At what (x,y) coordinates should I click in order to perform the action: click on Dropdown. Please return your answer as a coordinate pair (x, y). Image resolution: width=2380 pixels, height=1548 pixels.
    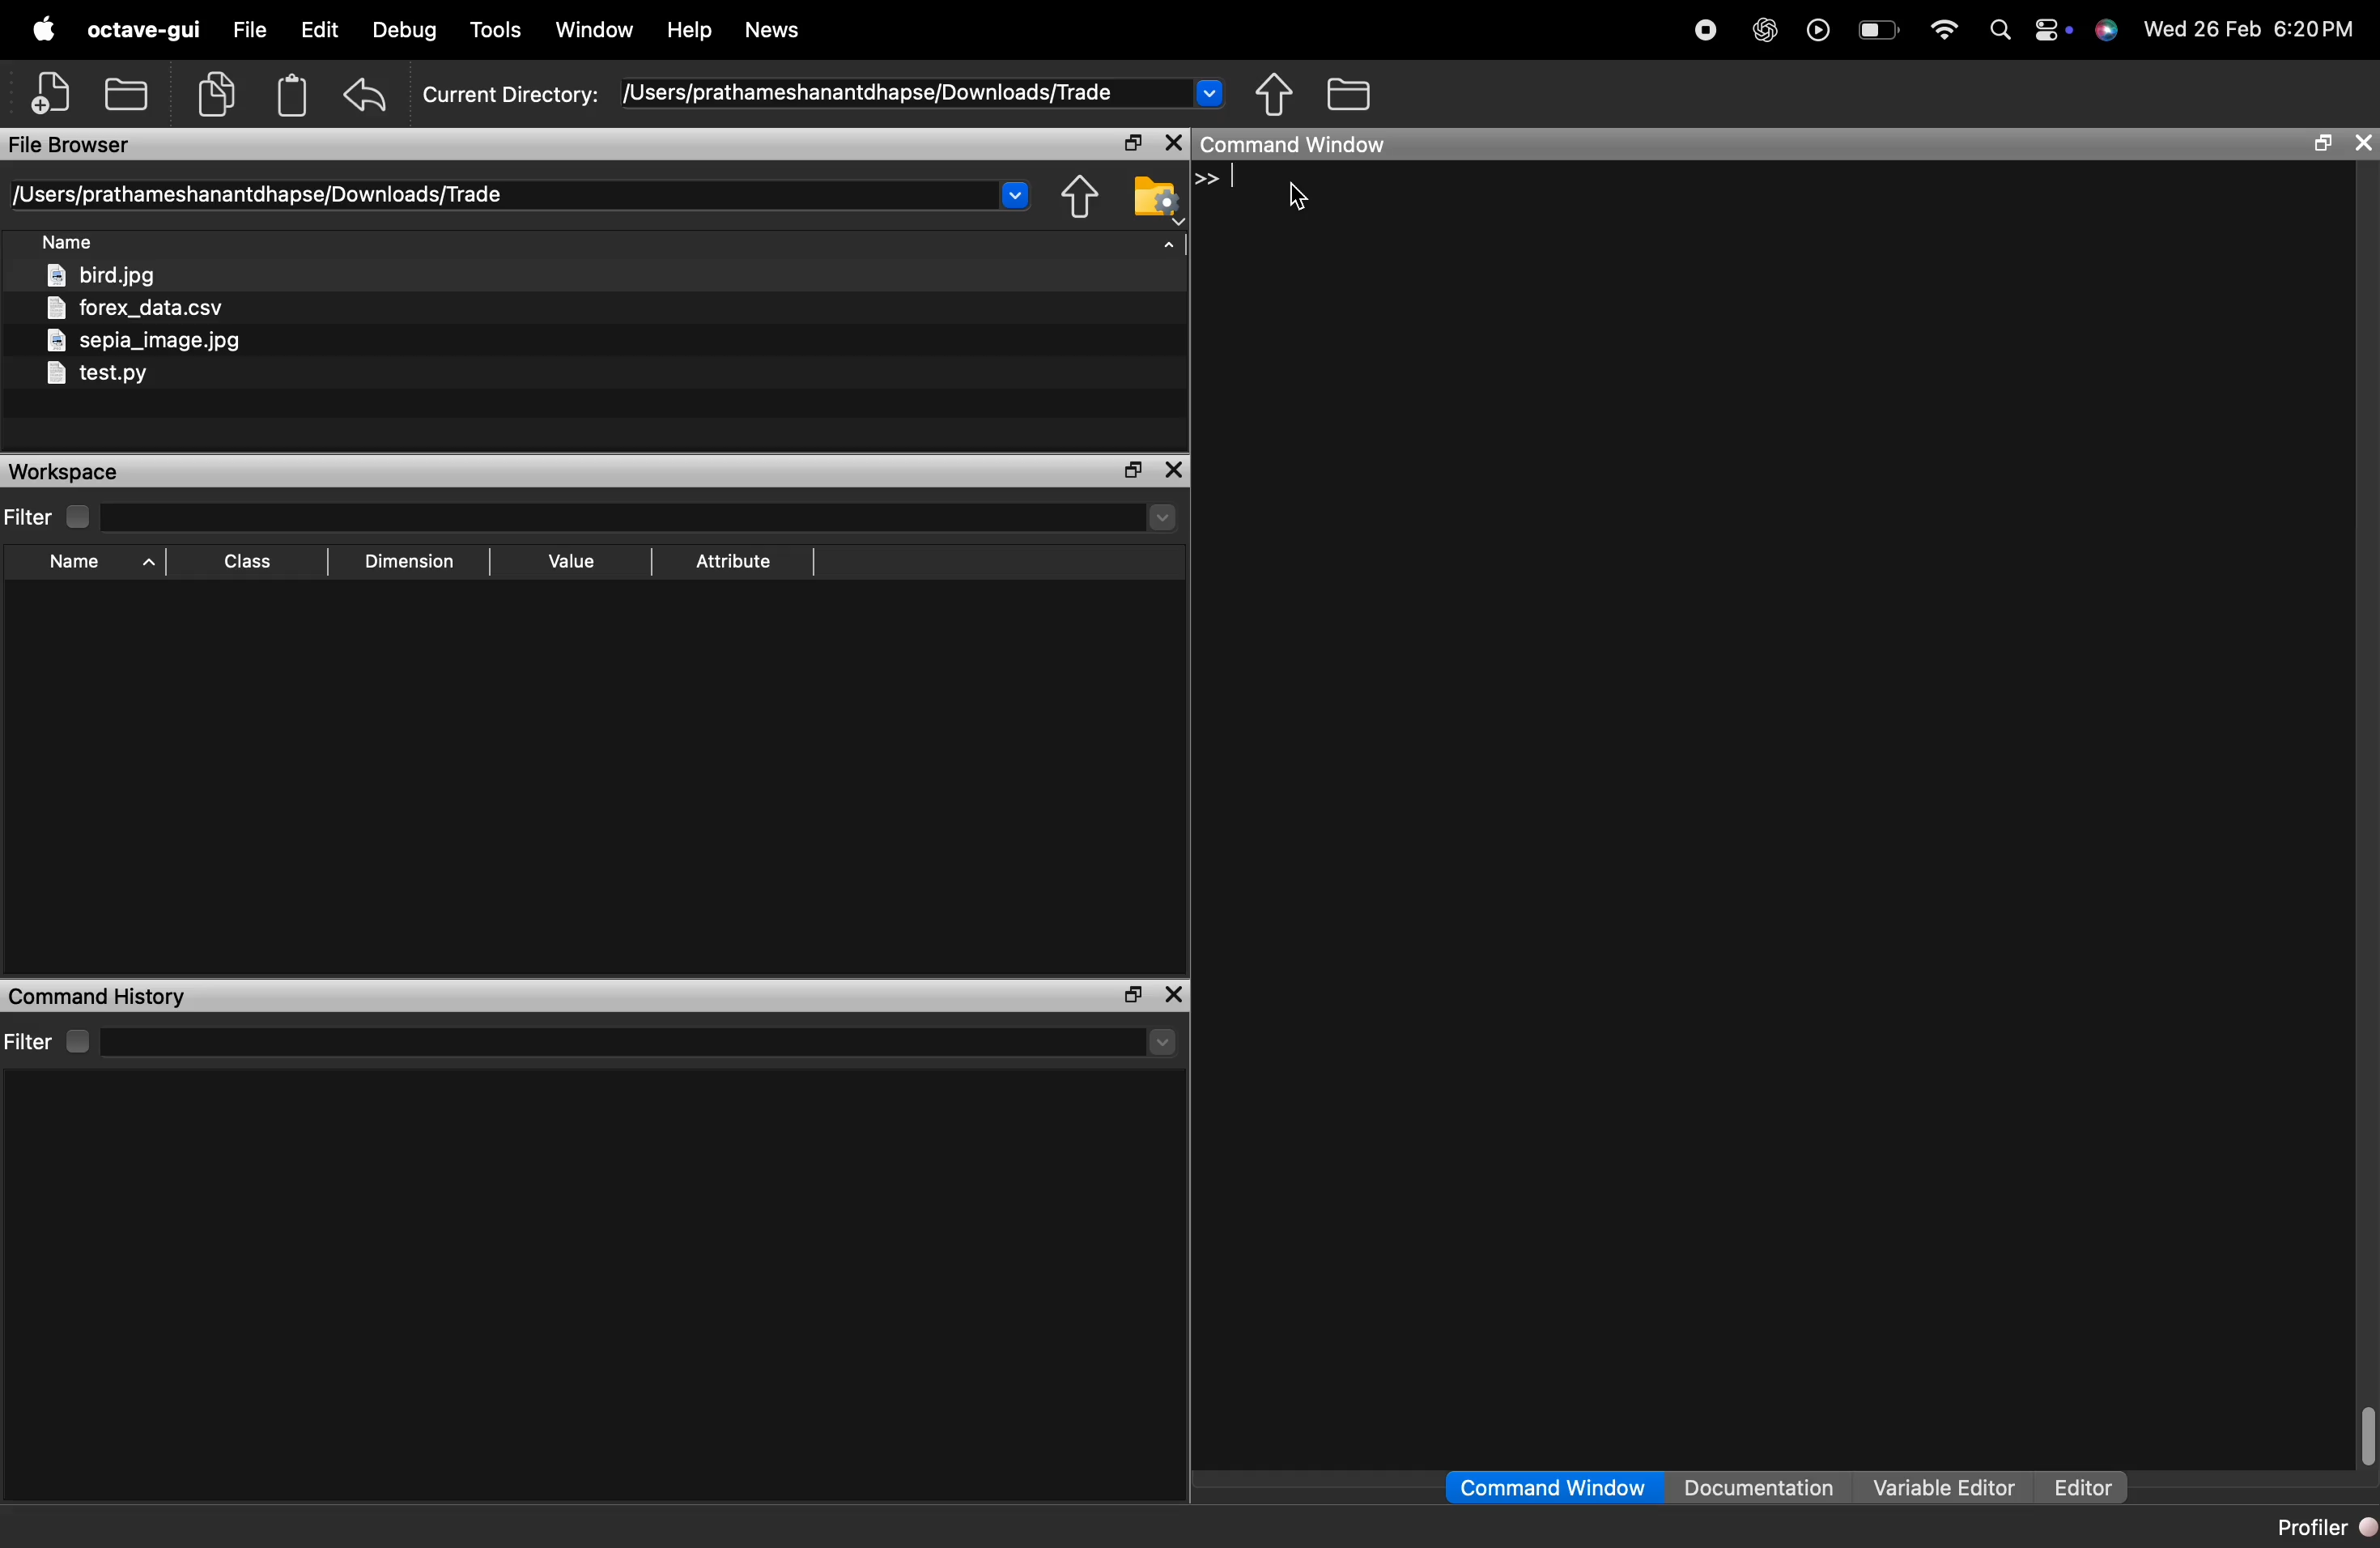
    Looking at the image, I should click on (1163, 1044).